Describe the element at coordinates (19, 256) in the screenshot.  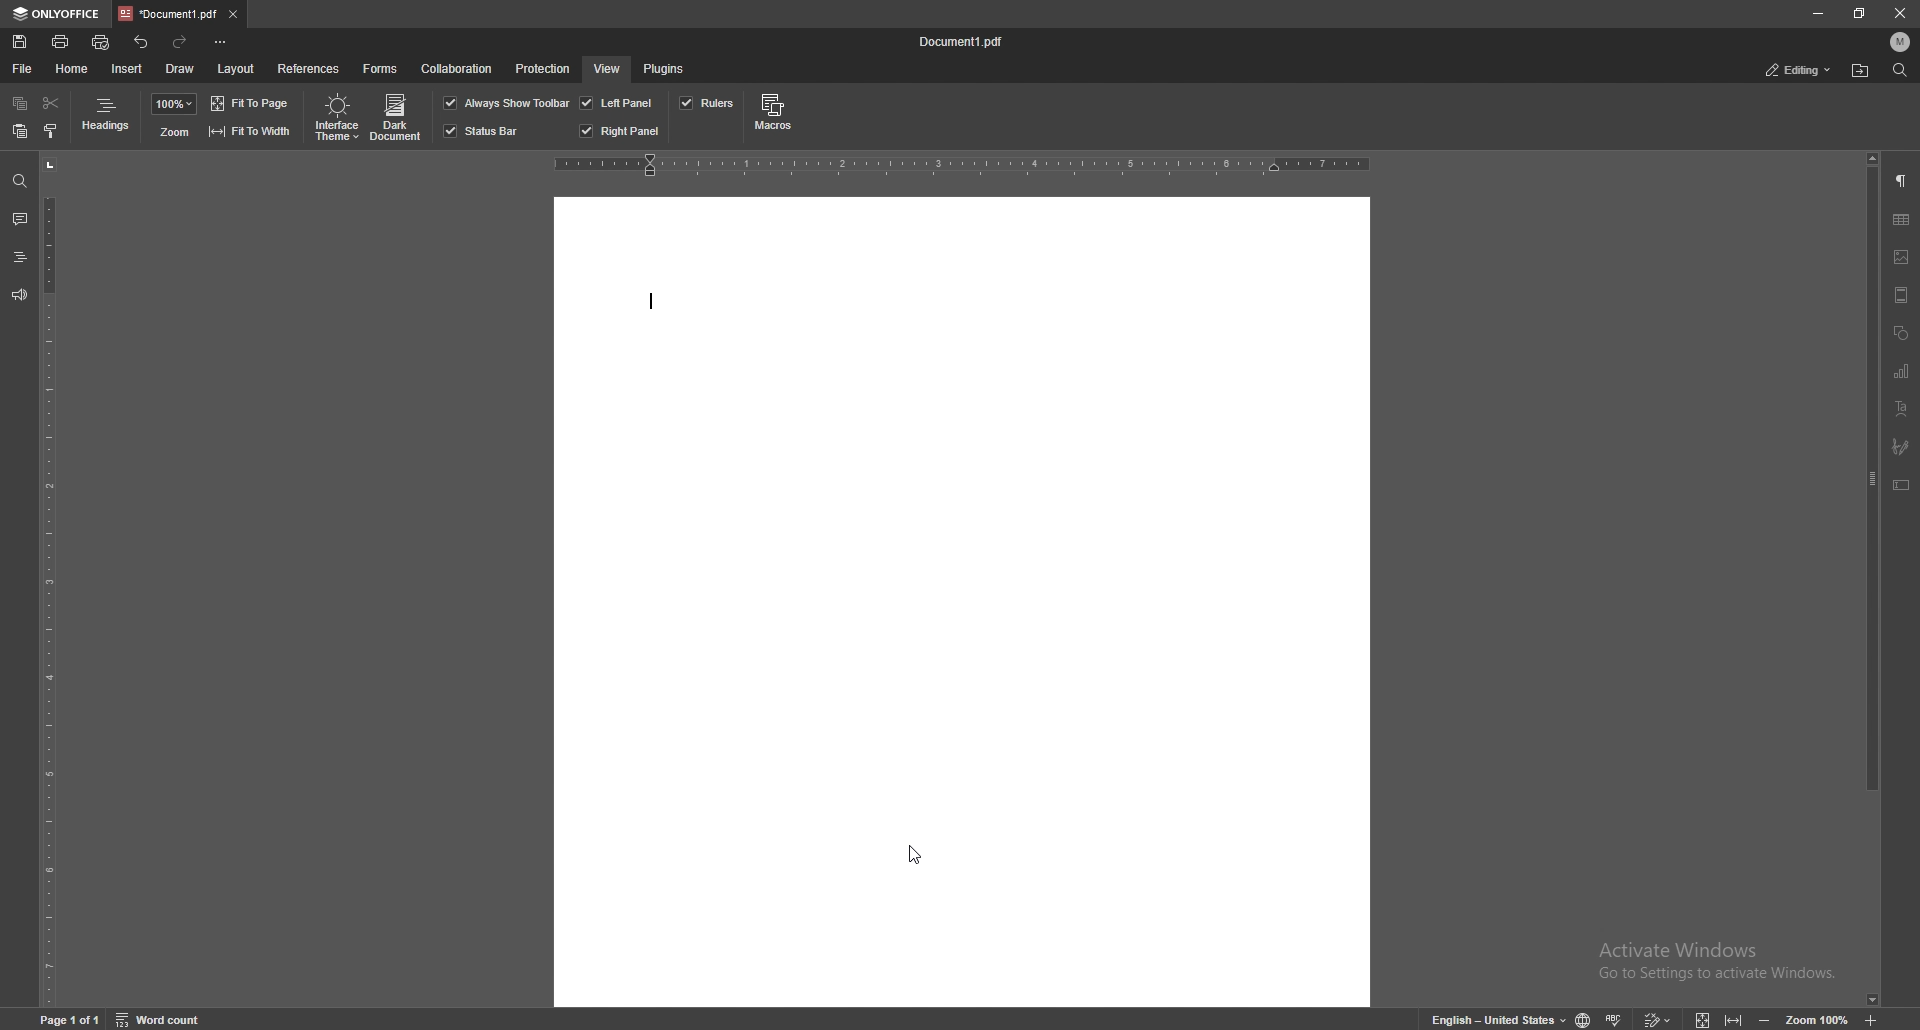
I see `headings` at that location.